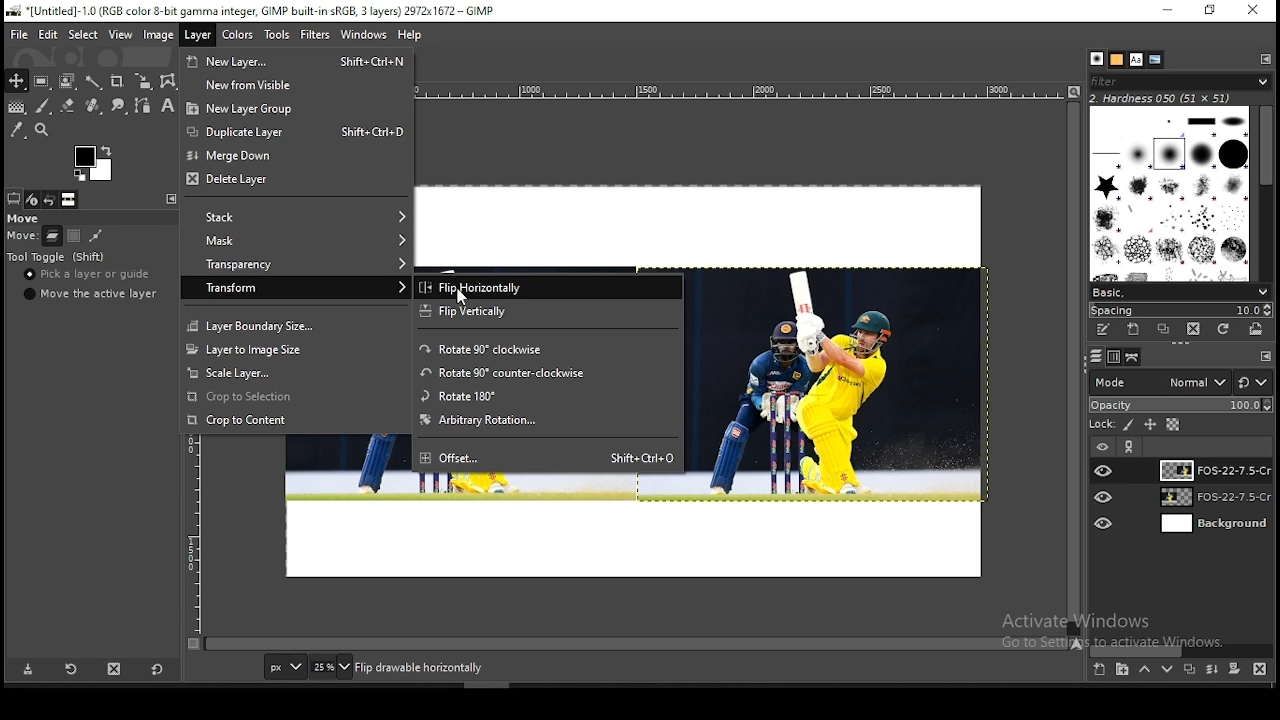 Image resolution: width=1280 pixels, height=720 pixels. Describe the element at coordinates (1260, 669) in the screenshot. I see `delete layer` at that location.